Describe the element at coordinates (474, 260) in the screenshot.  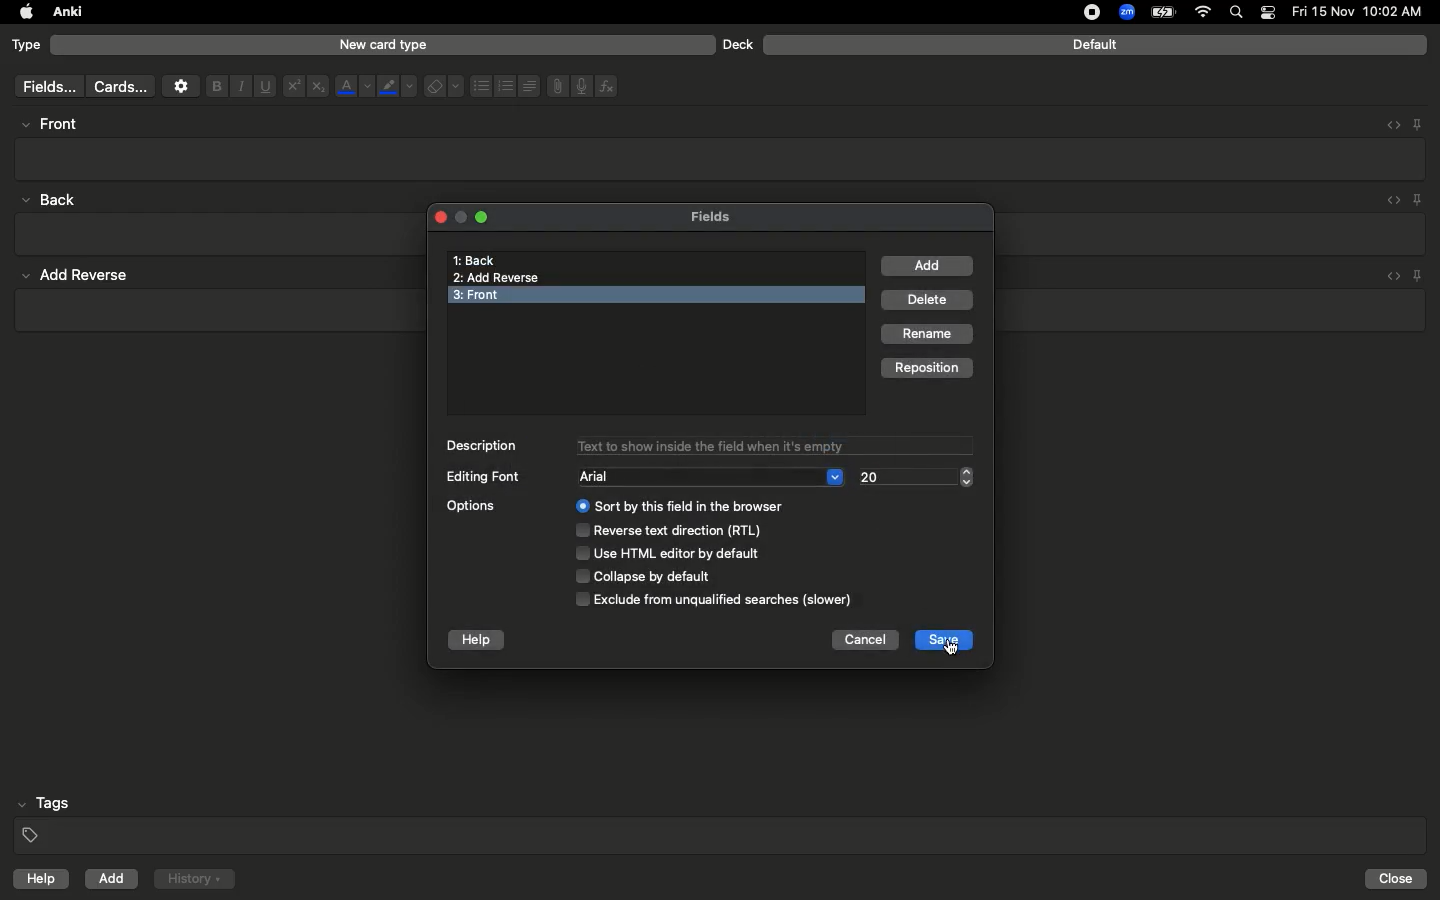
I see `back` at that location.